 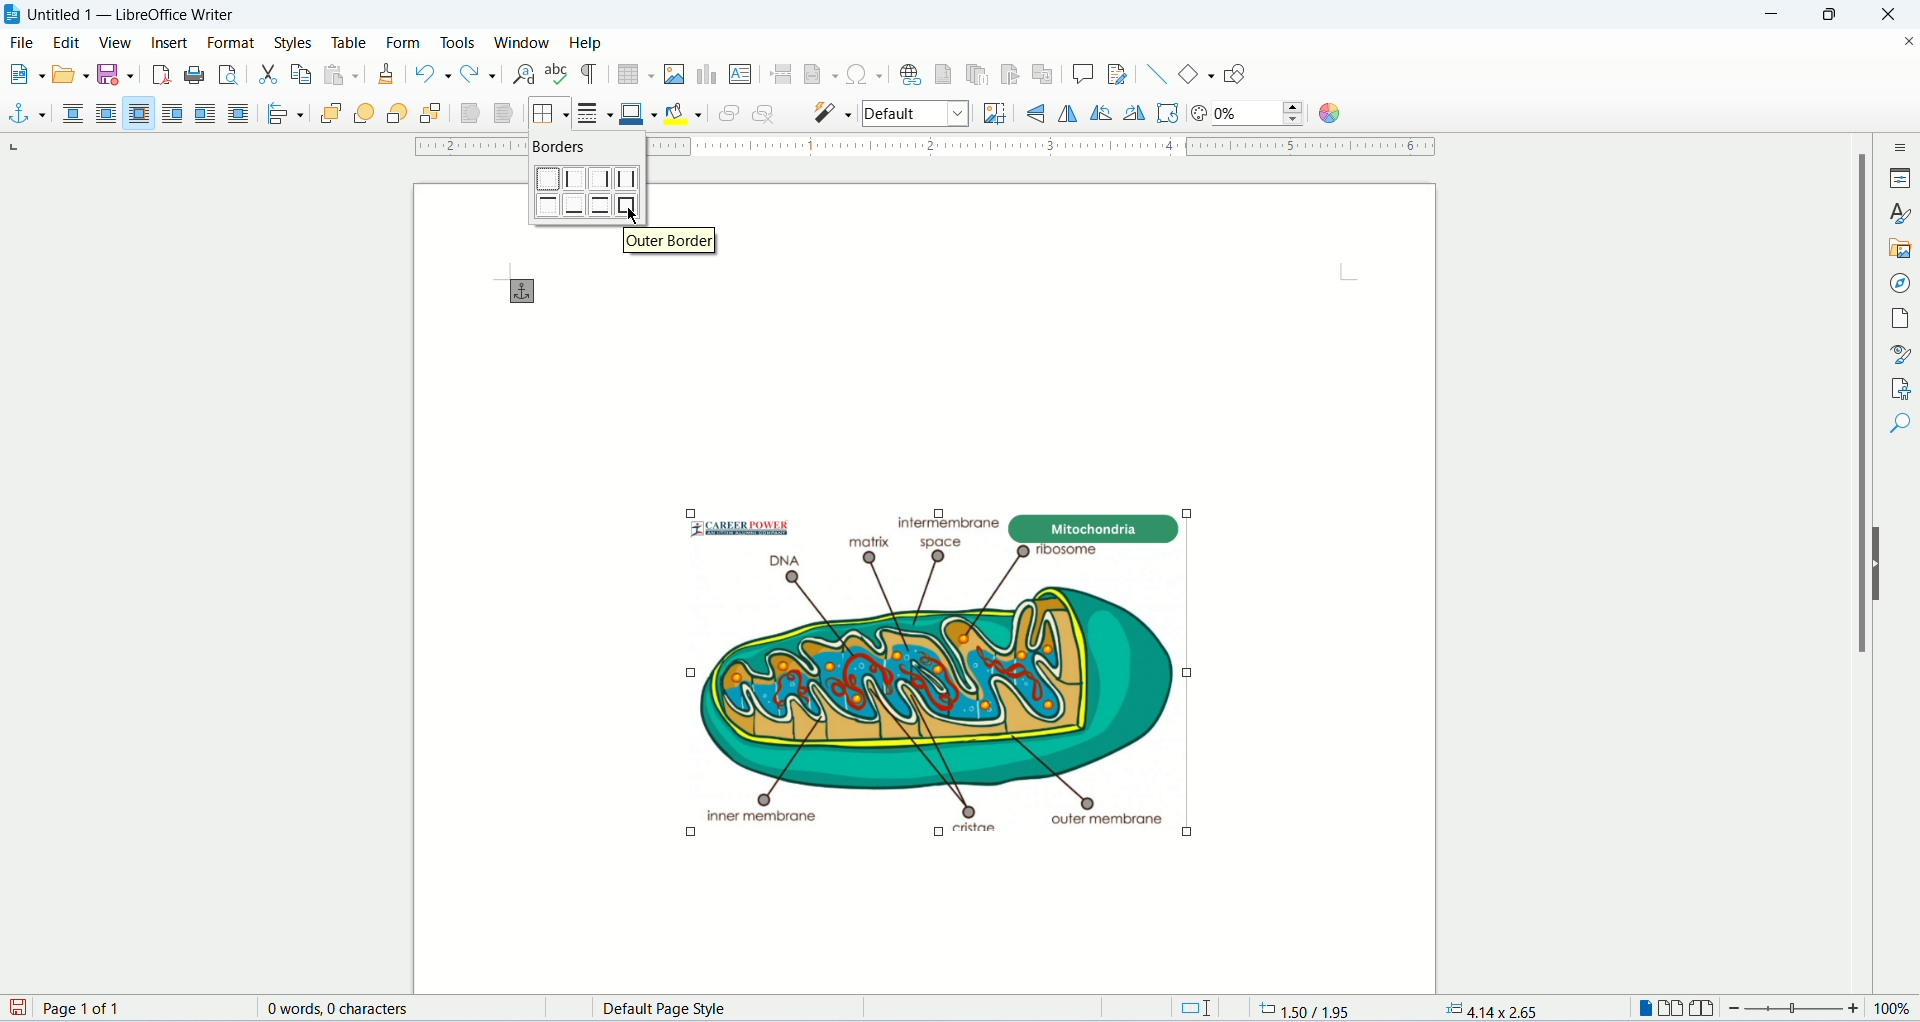 What do you see at coordinates (736, 1009) in the screenshot?
I see `Default page style` at bounding box center [736, 1009].